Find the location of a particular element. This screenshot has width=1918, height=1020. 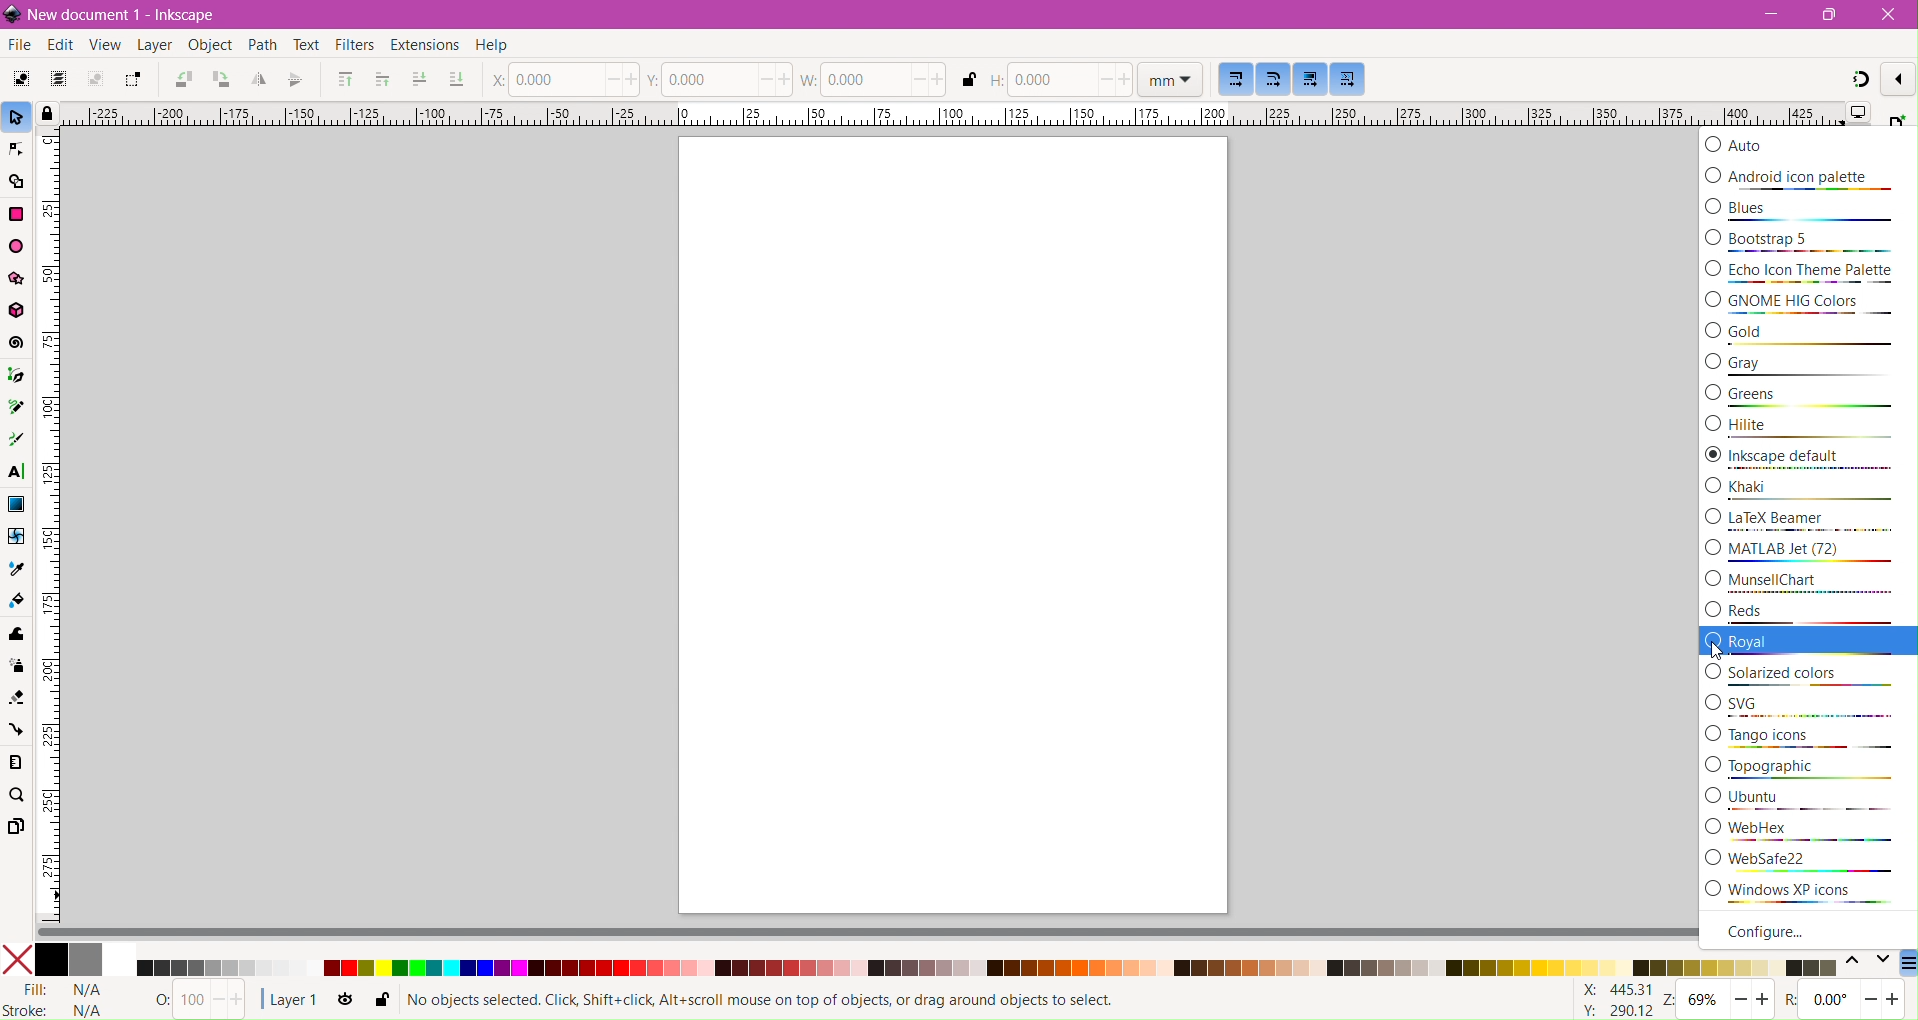

Auto is located at coordinates (1804, 144).